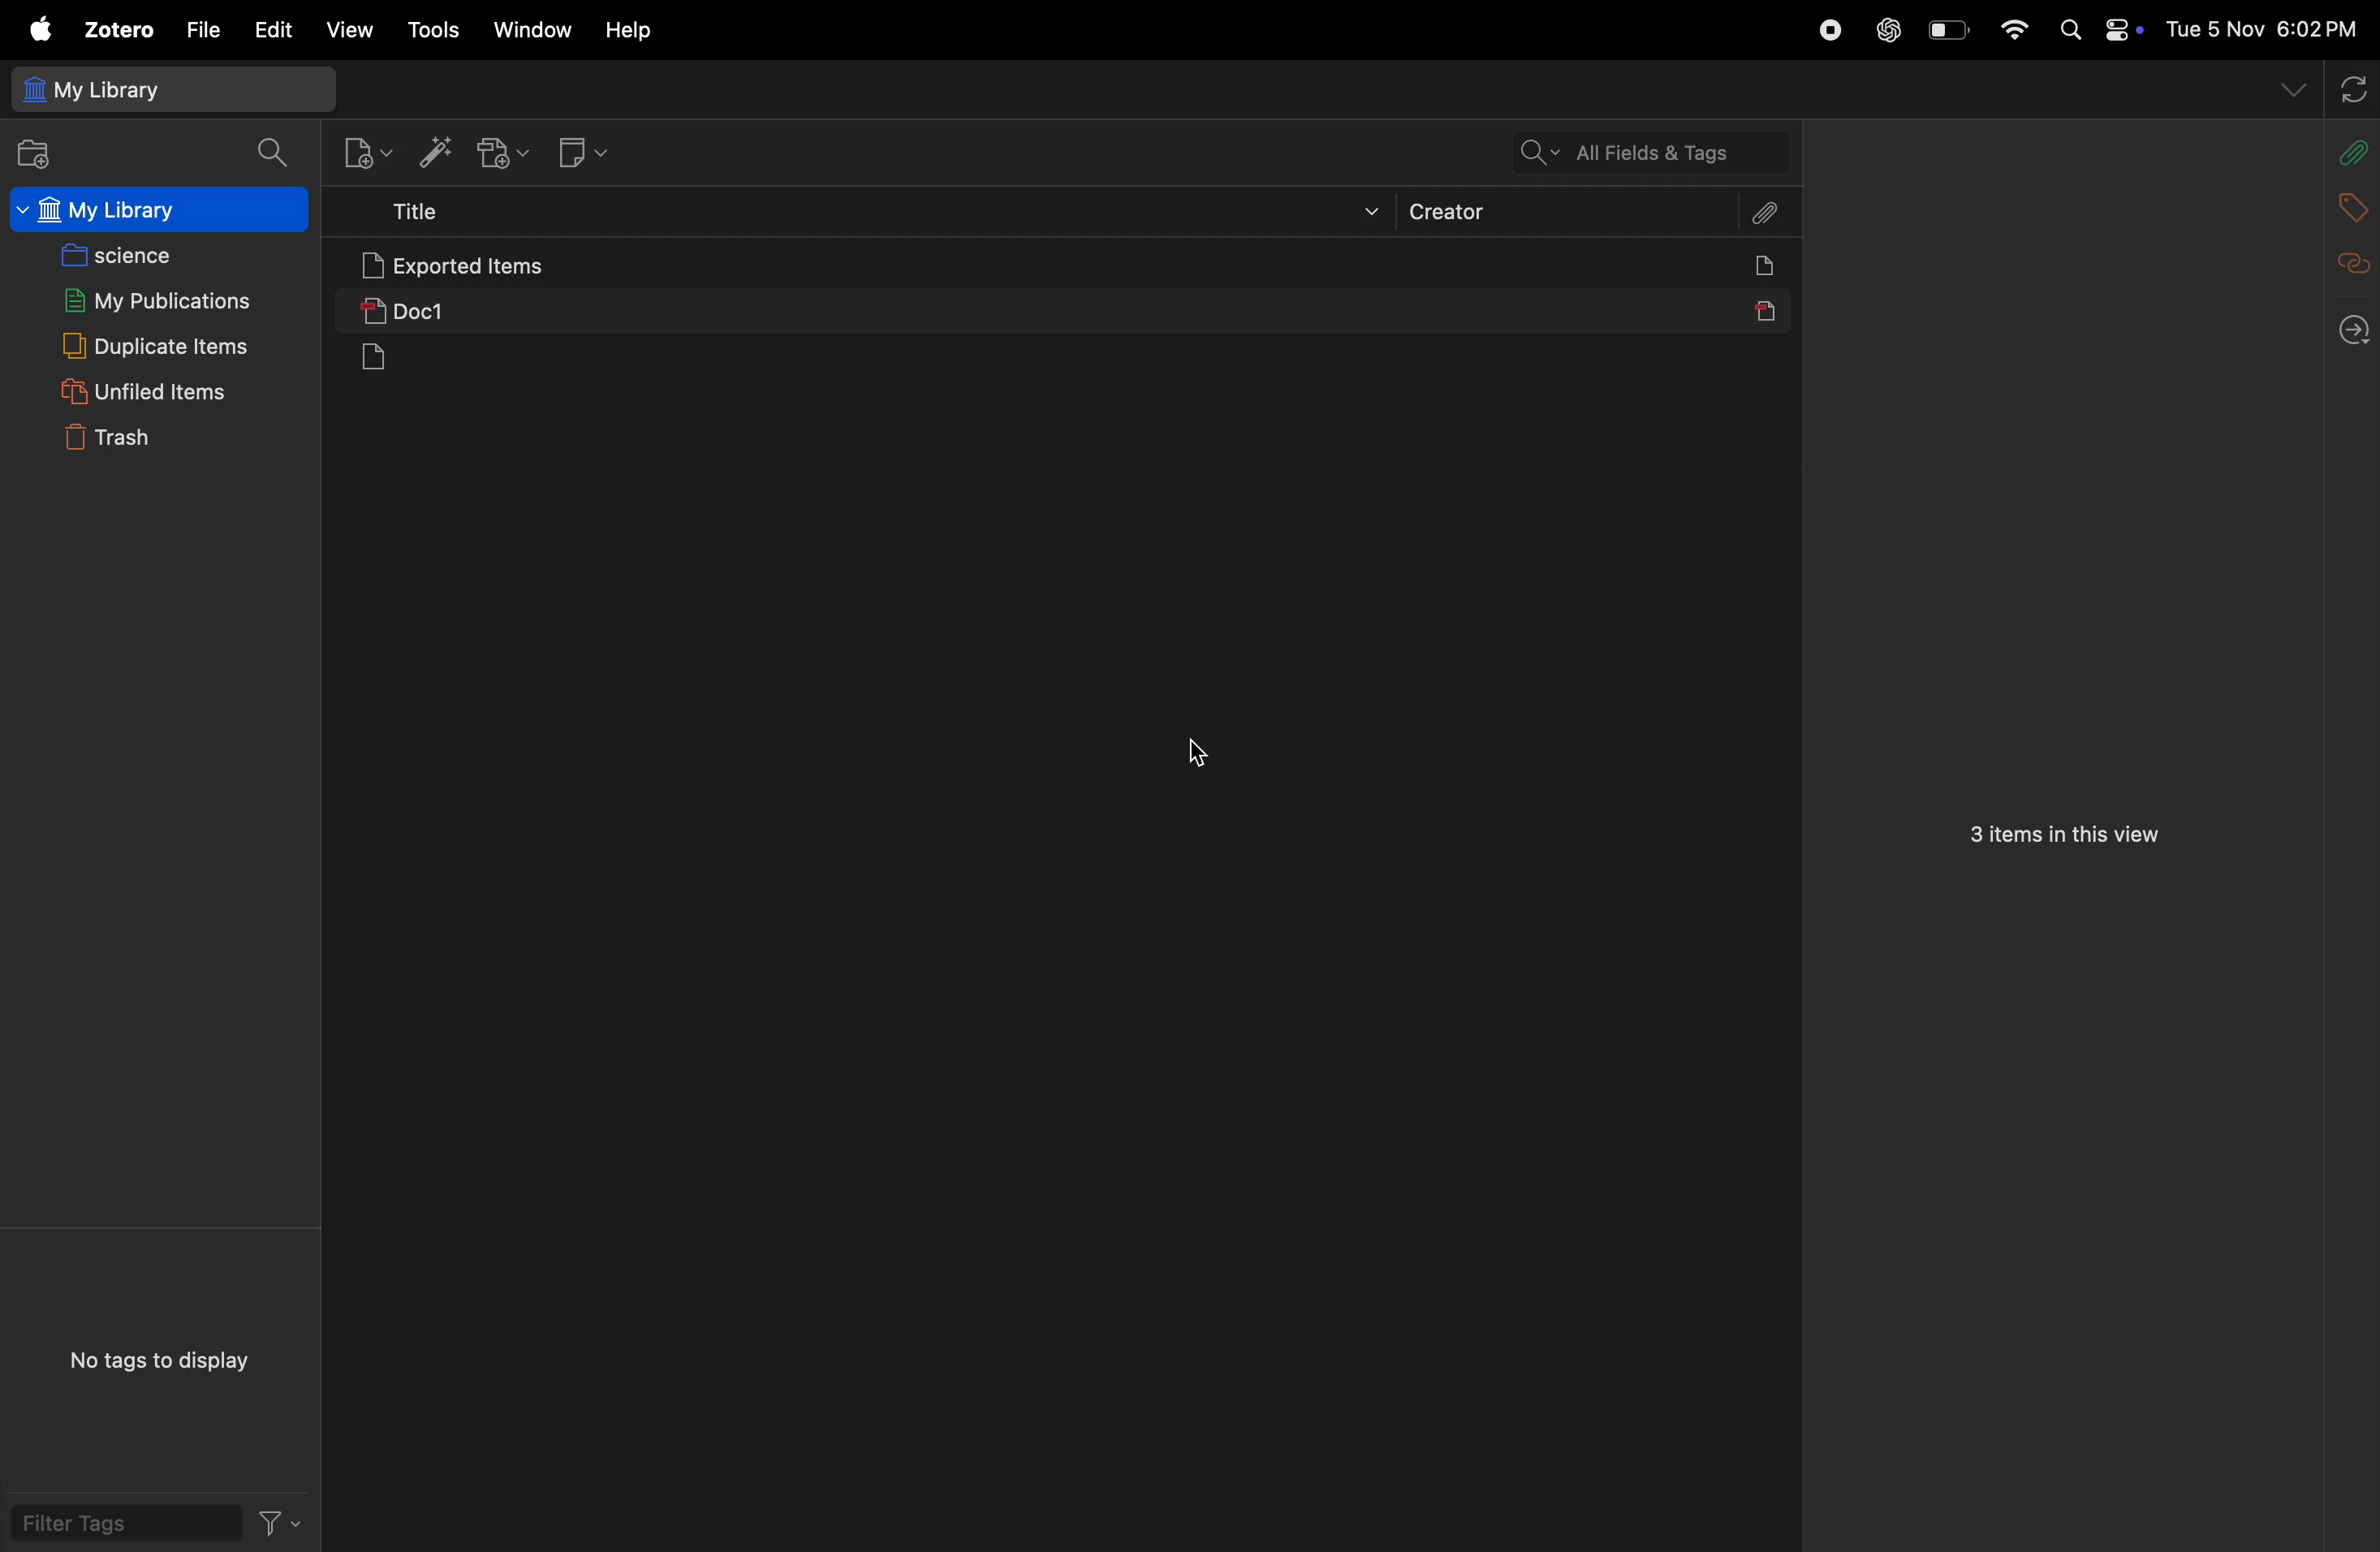 The width and height of the screenshot is (2380, 1552). What do you see at coordinates (2349, 263) in the screenshot?
I see `related` at bounding box center [2349, 263].